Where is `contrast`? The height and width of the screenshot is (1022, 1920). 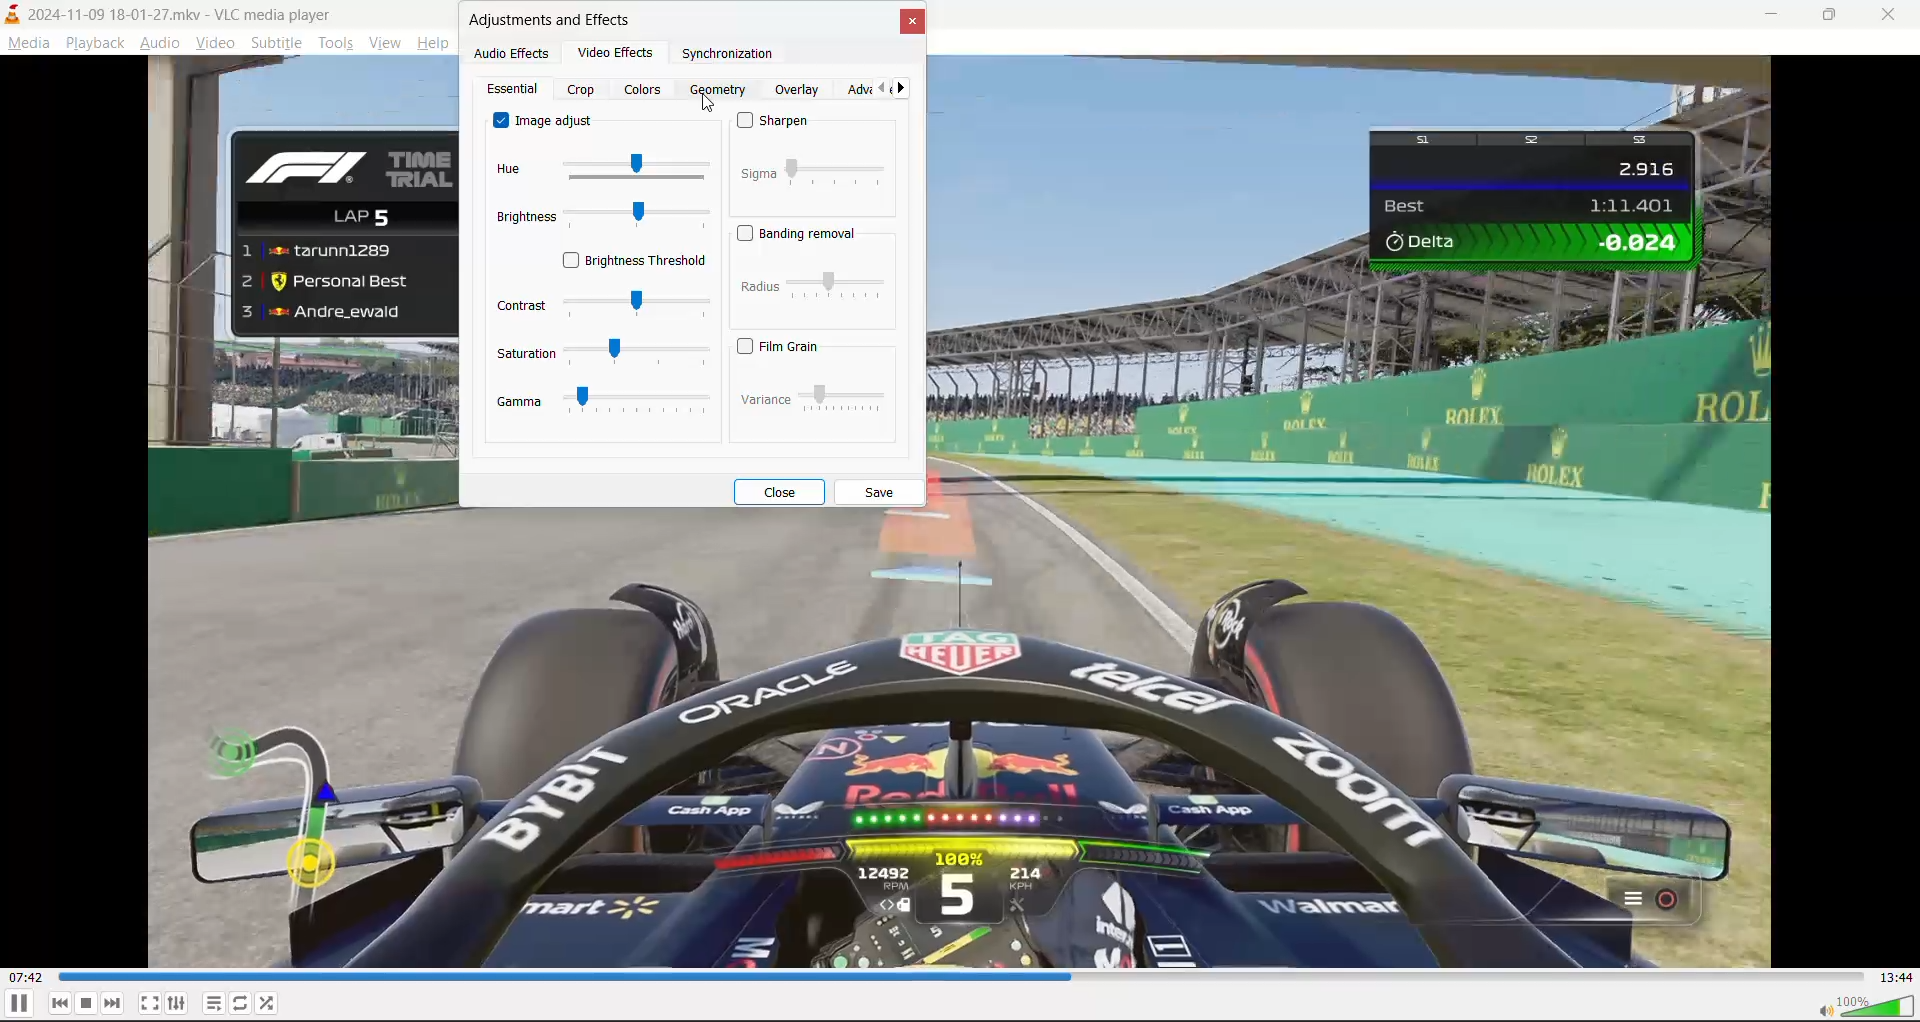 contrast is located at coordinates (602, 303).